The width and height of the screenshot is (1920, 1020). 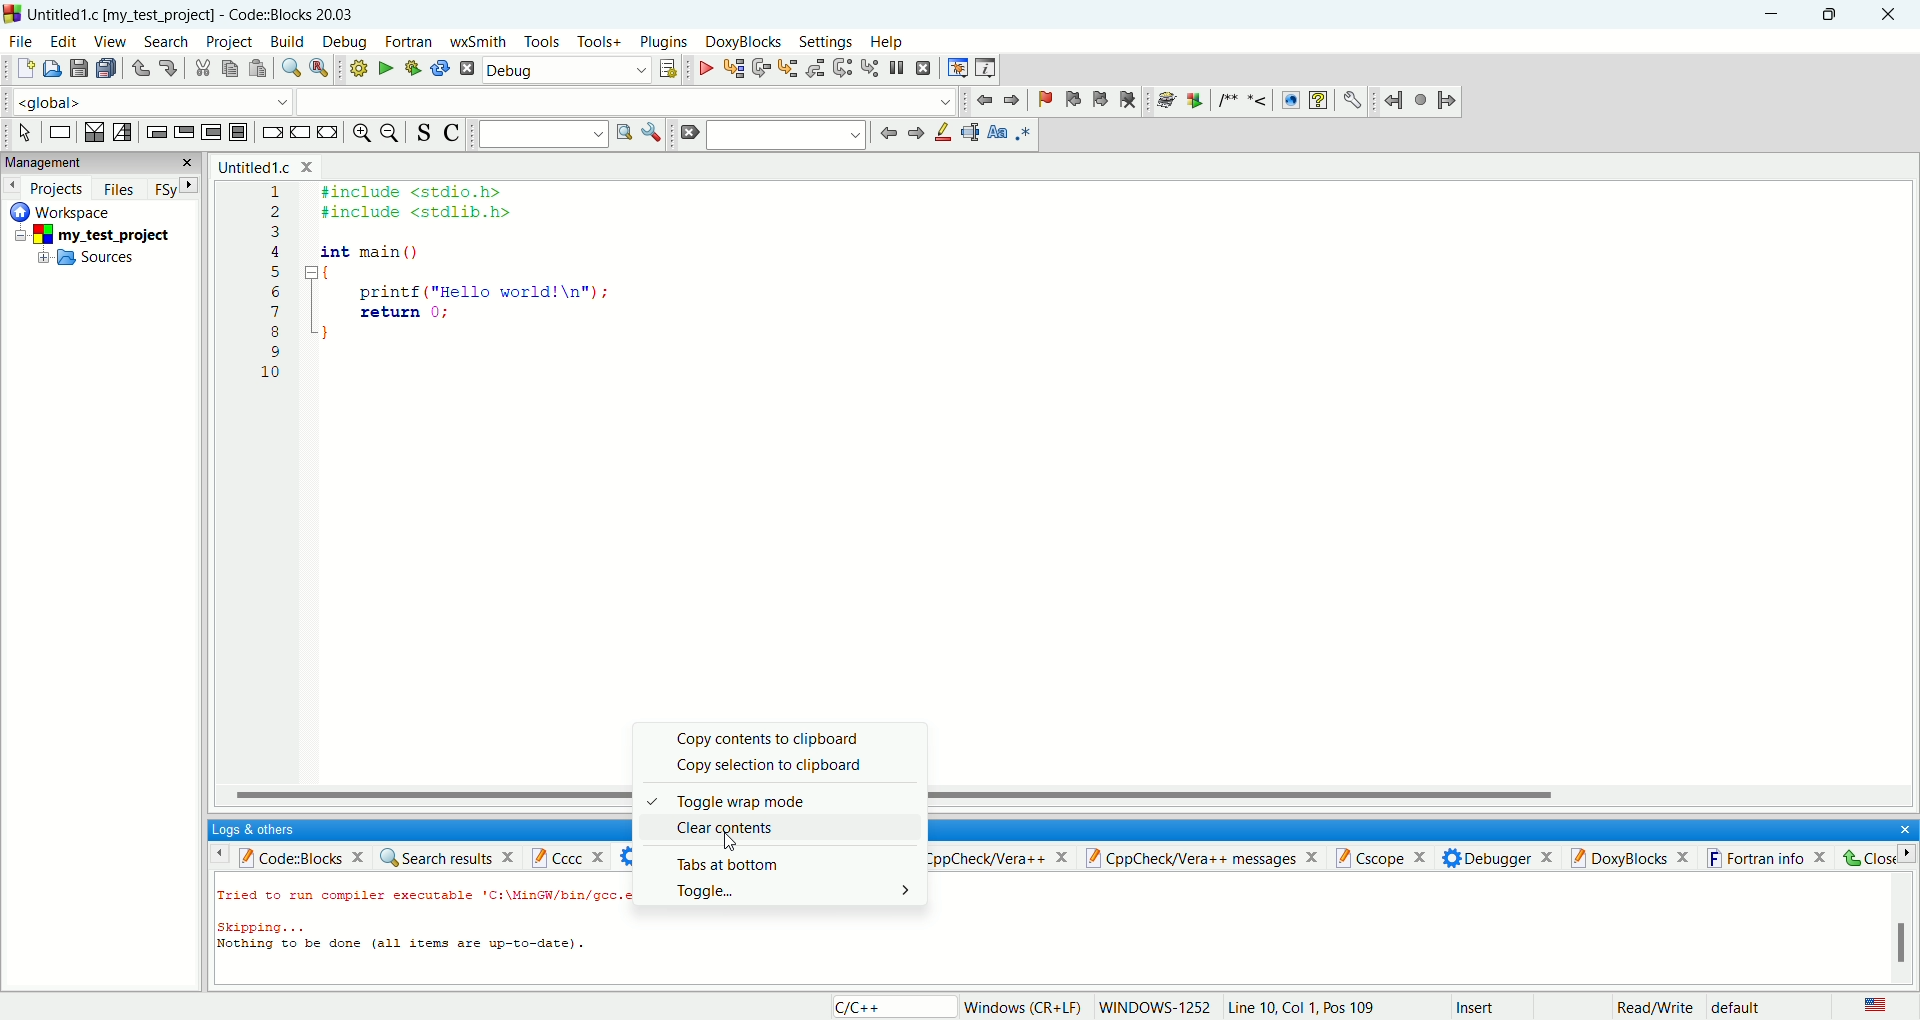 I want to click on jump next, so click(x=982, y=103).